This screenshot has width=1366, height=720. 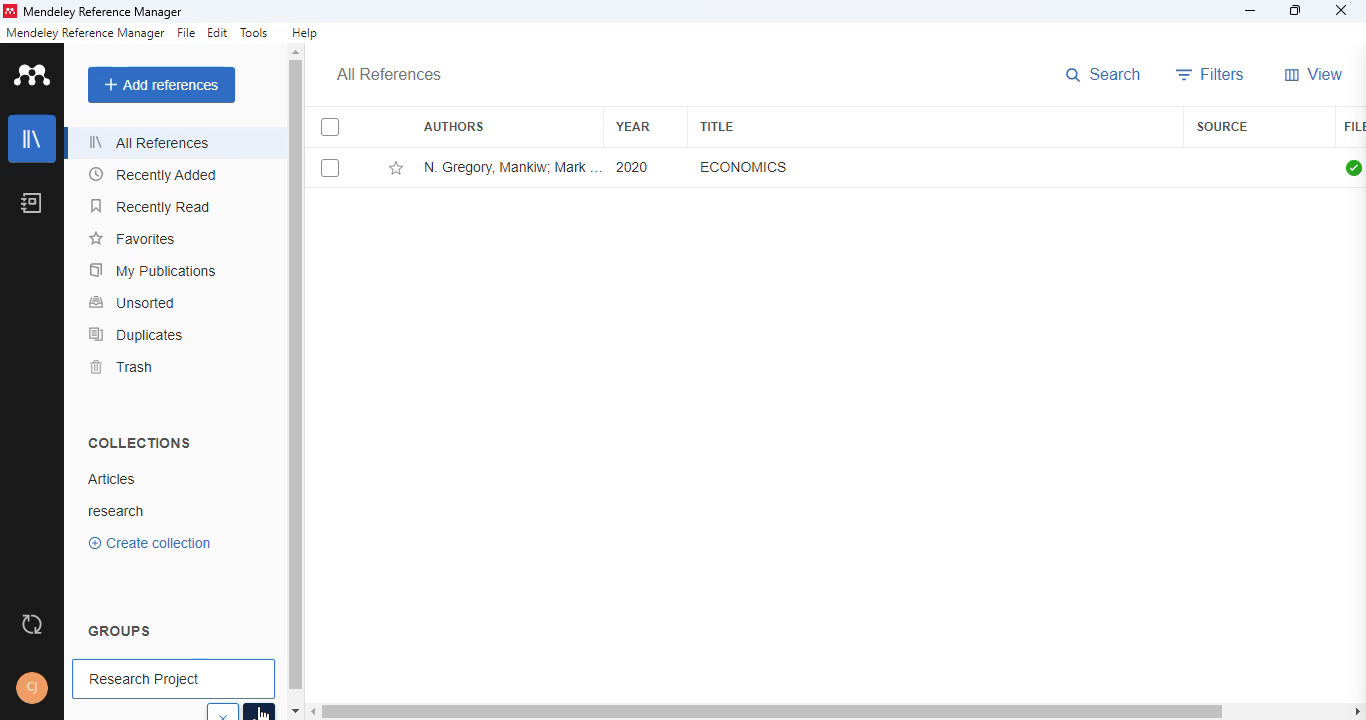 I want to click on vertical scroll bar, so click(x=295, y=382).